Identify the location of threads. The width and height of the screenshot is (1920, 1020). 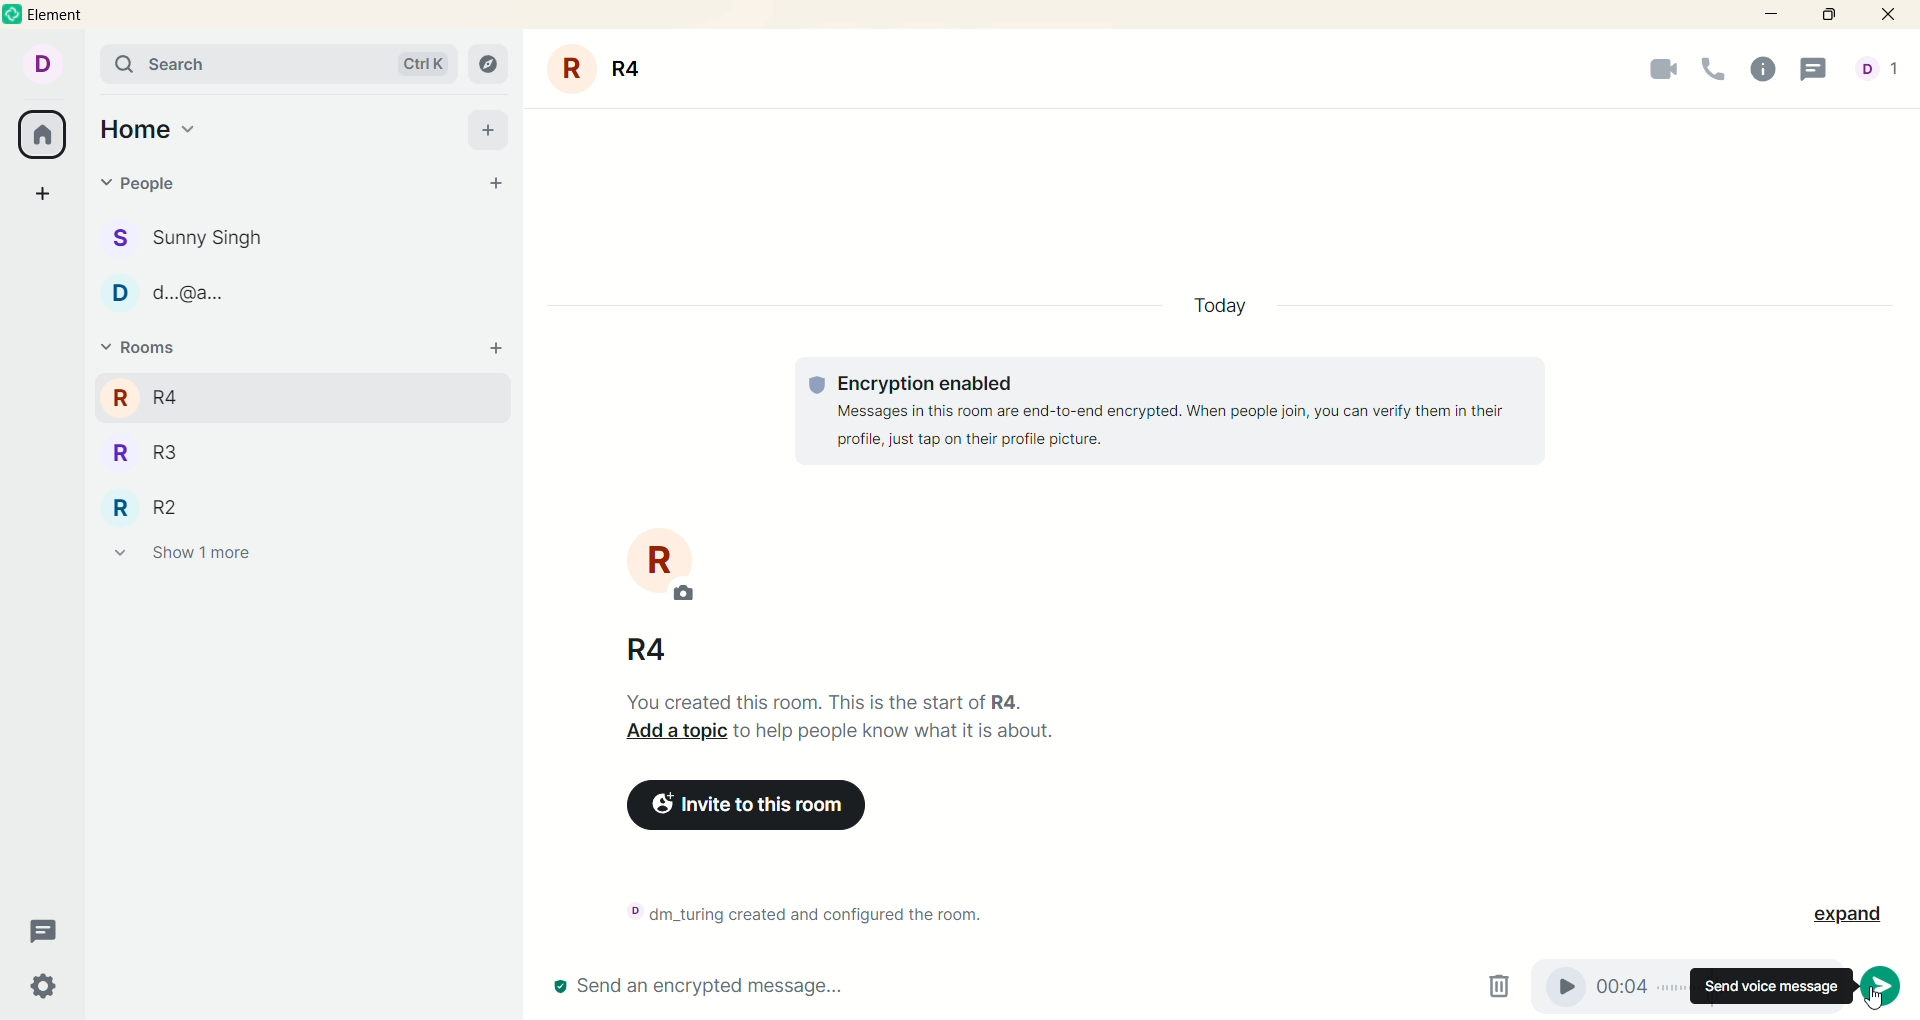
(46, 932).